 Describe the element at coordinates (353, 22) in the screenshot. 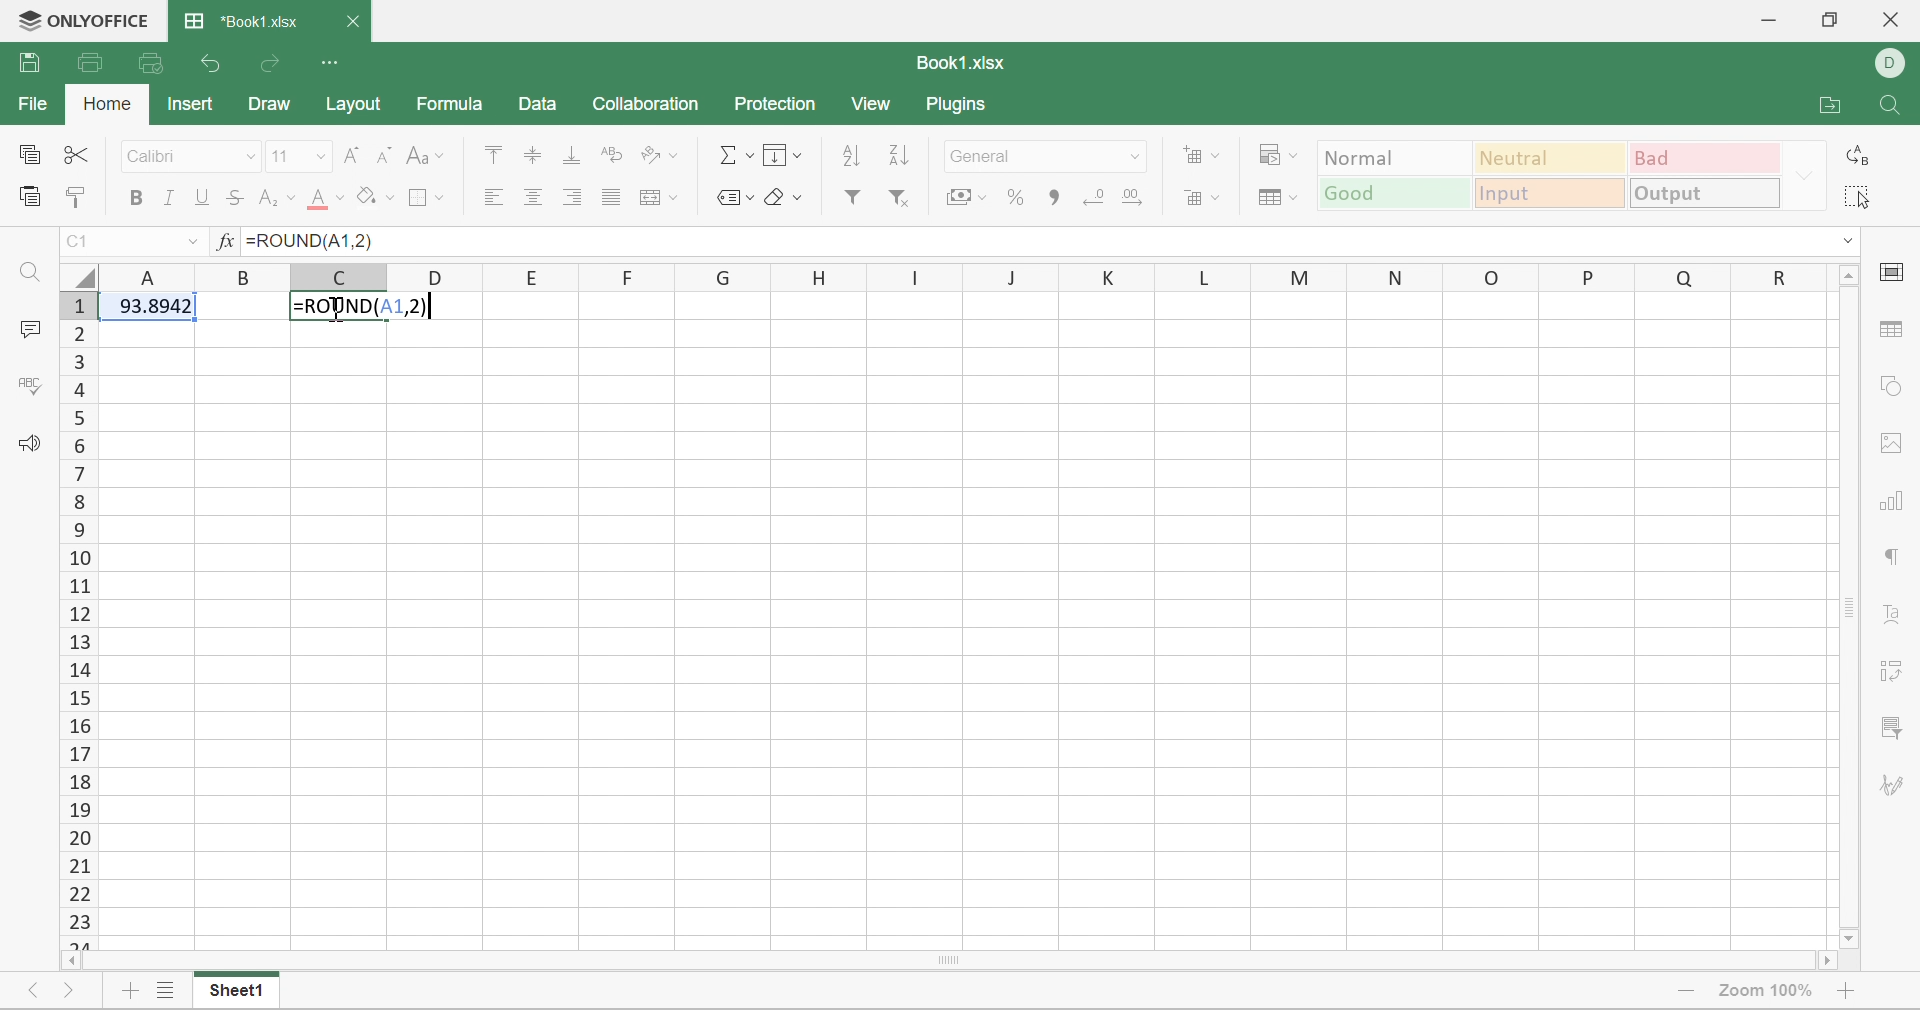

I see `Close` at that location.